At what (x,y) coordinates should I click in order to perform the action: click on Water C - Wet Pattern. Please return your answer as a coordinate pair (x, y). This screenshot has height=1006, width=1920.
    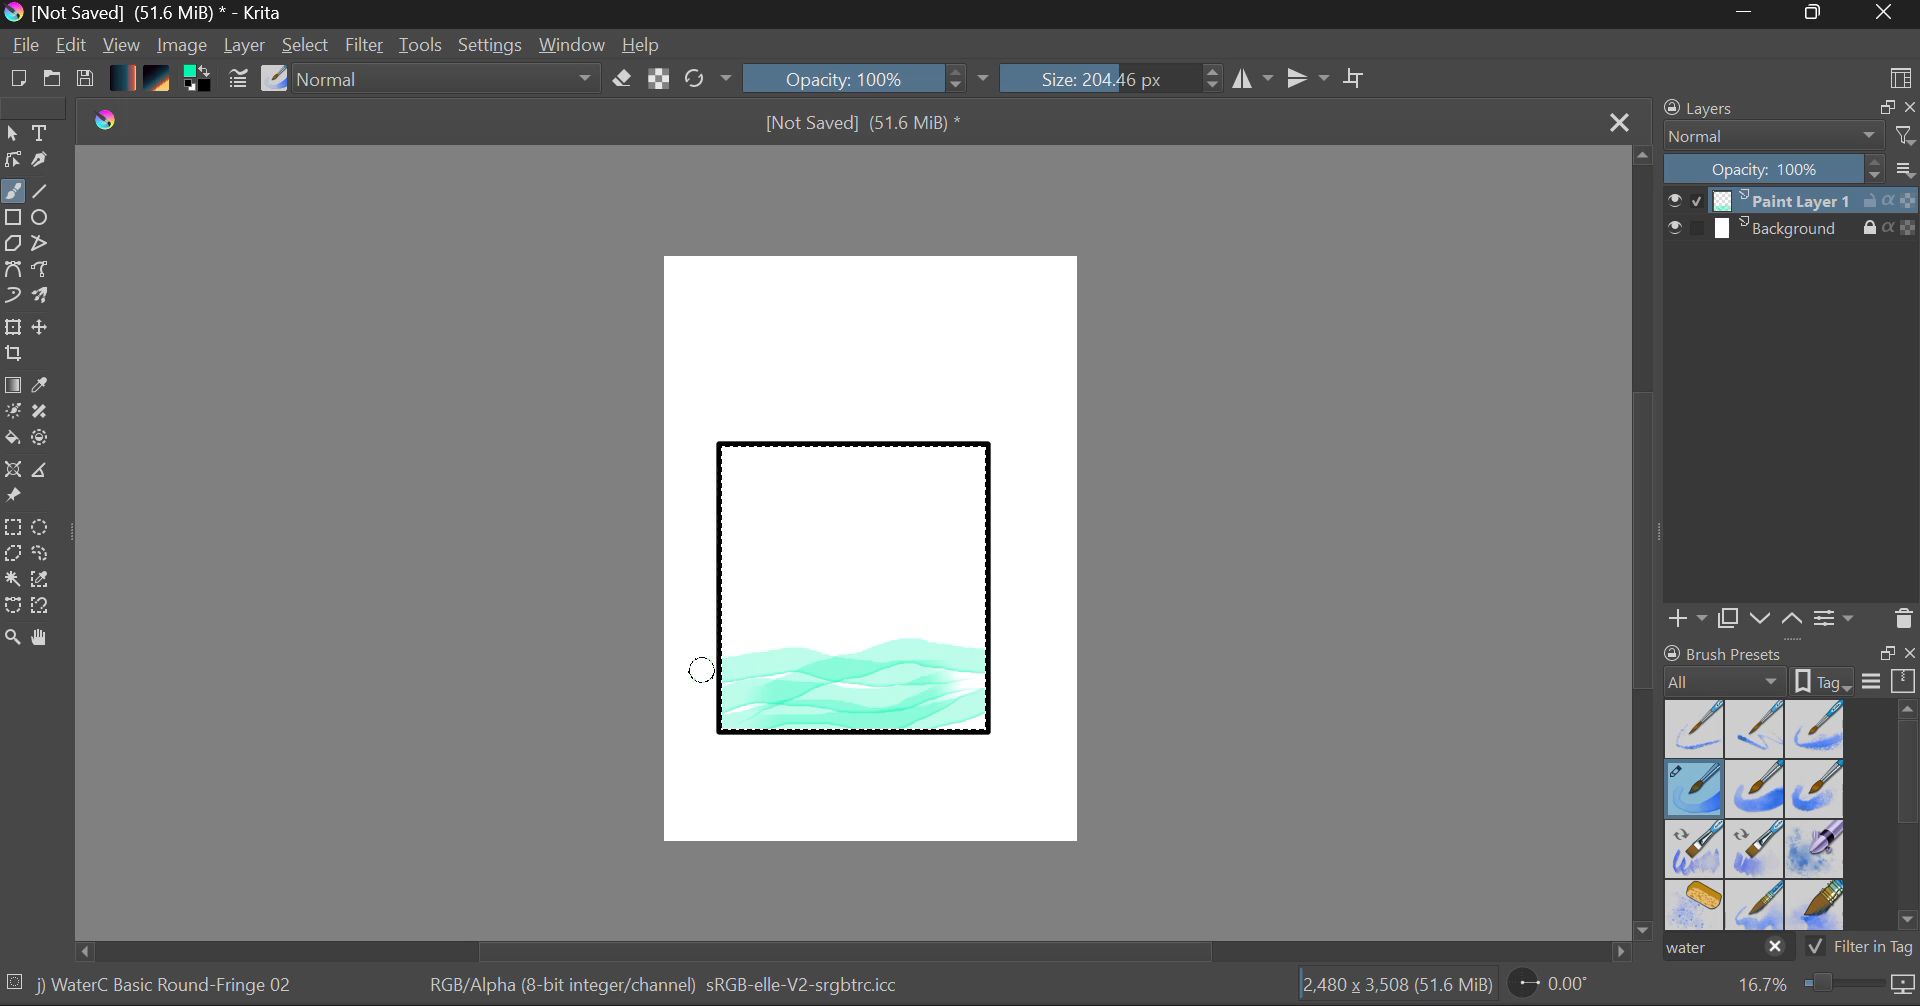
    Looking at the image, I should click on (1814, 729).